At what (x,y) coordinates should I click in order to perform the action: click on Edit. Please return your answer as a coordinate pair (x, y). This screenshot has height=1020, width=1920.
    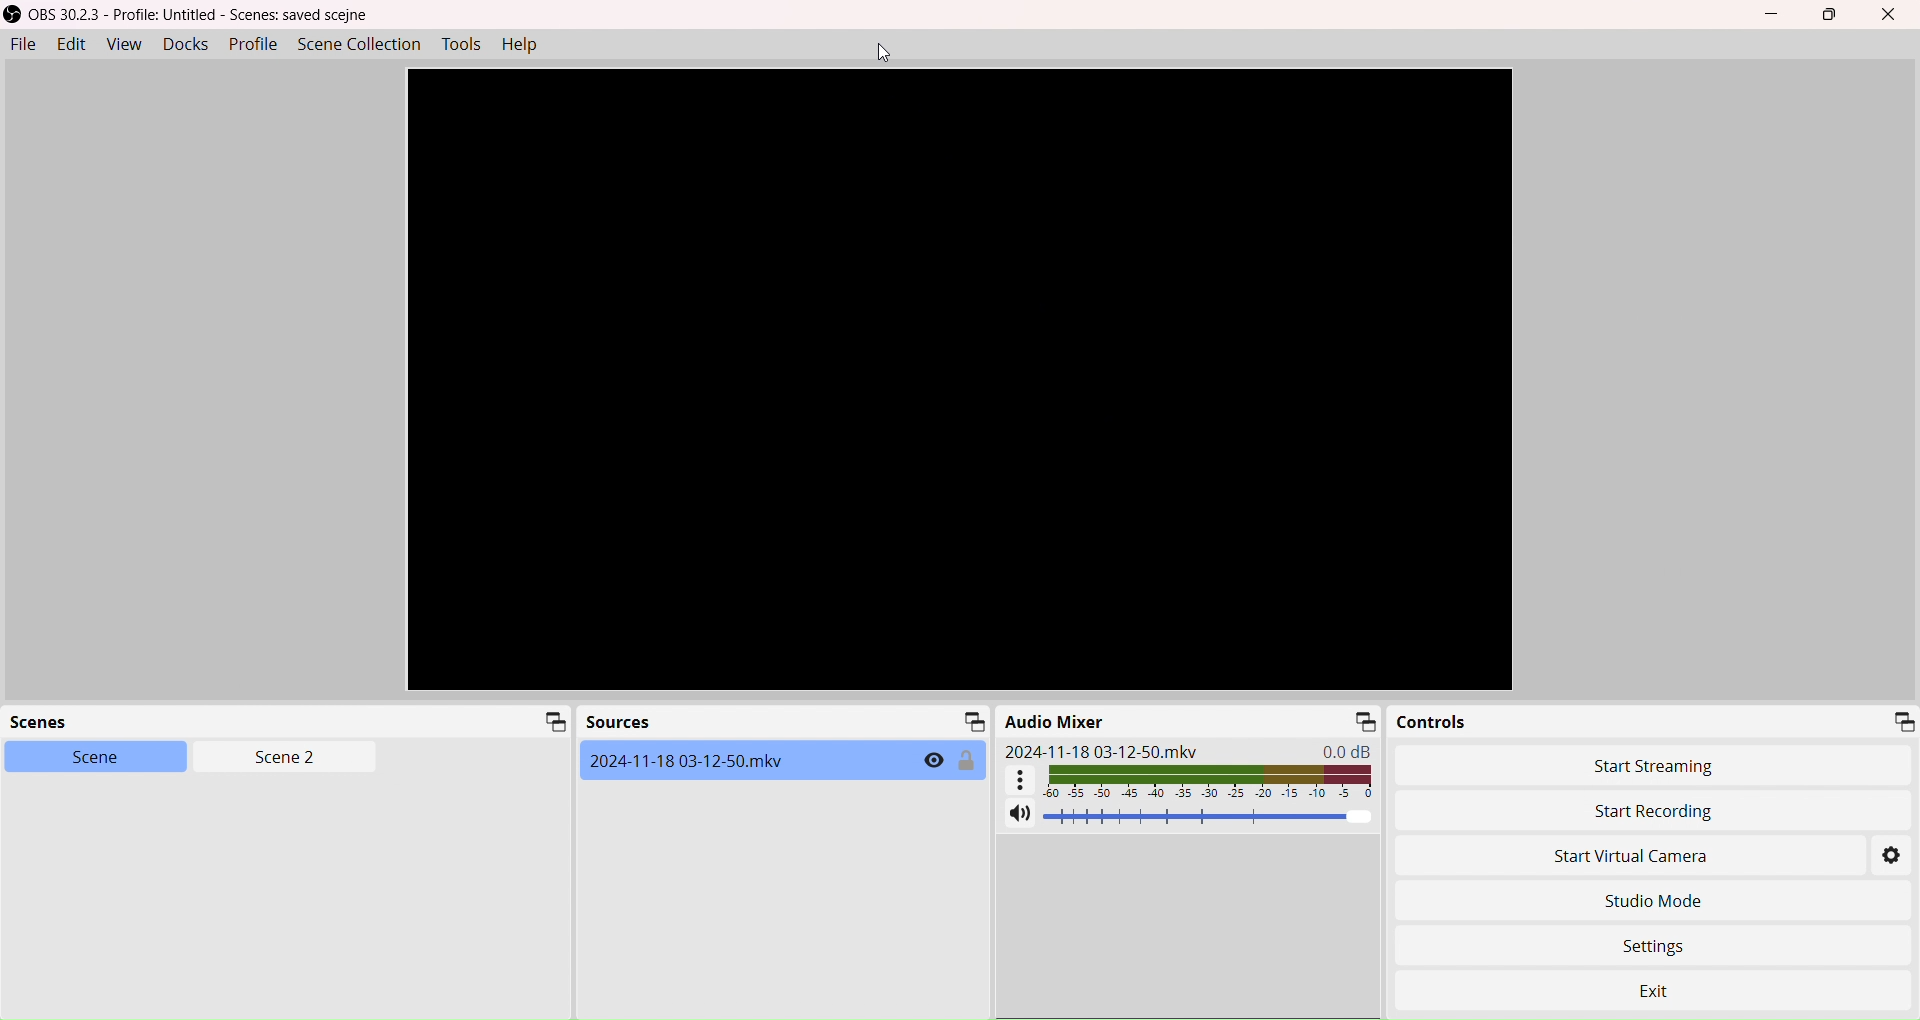
    Looking at the image, I should click on (69, 44).